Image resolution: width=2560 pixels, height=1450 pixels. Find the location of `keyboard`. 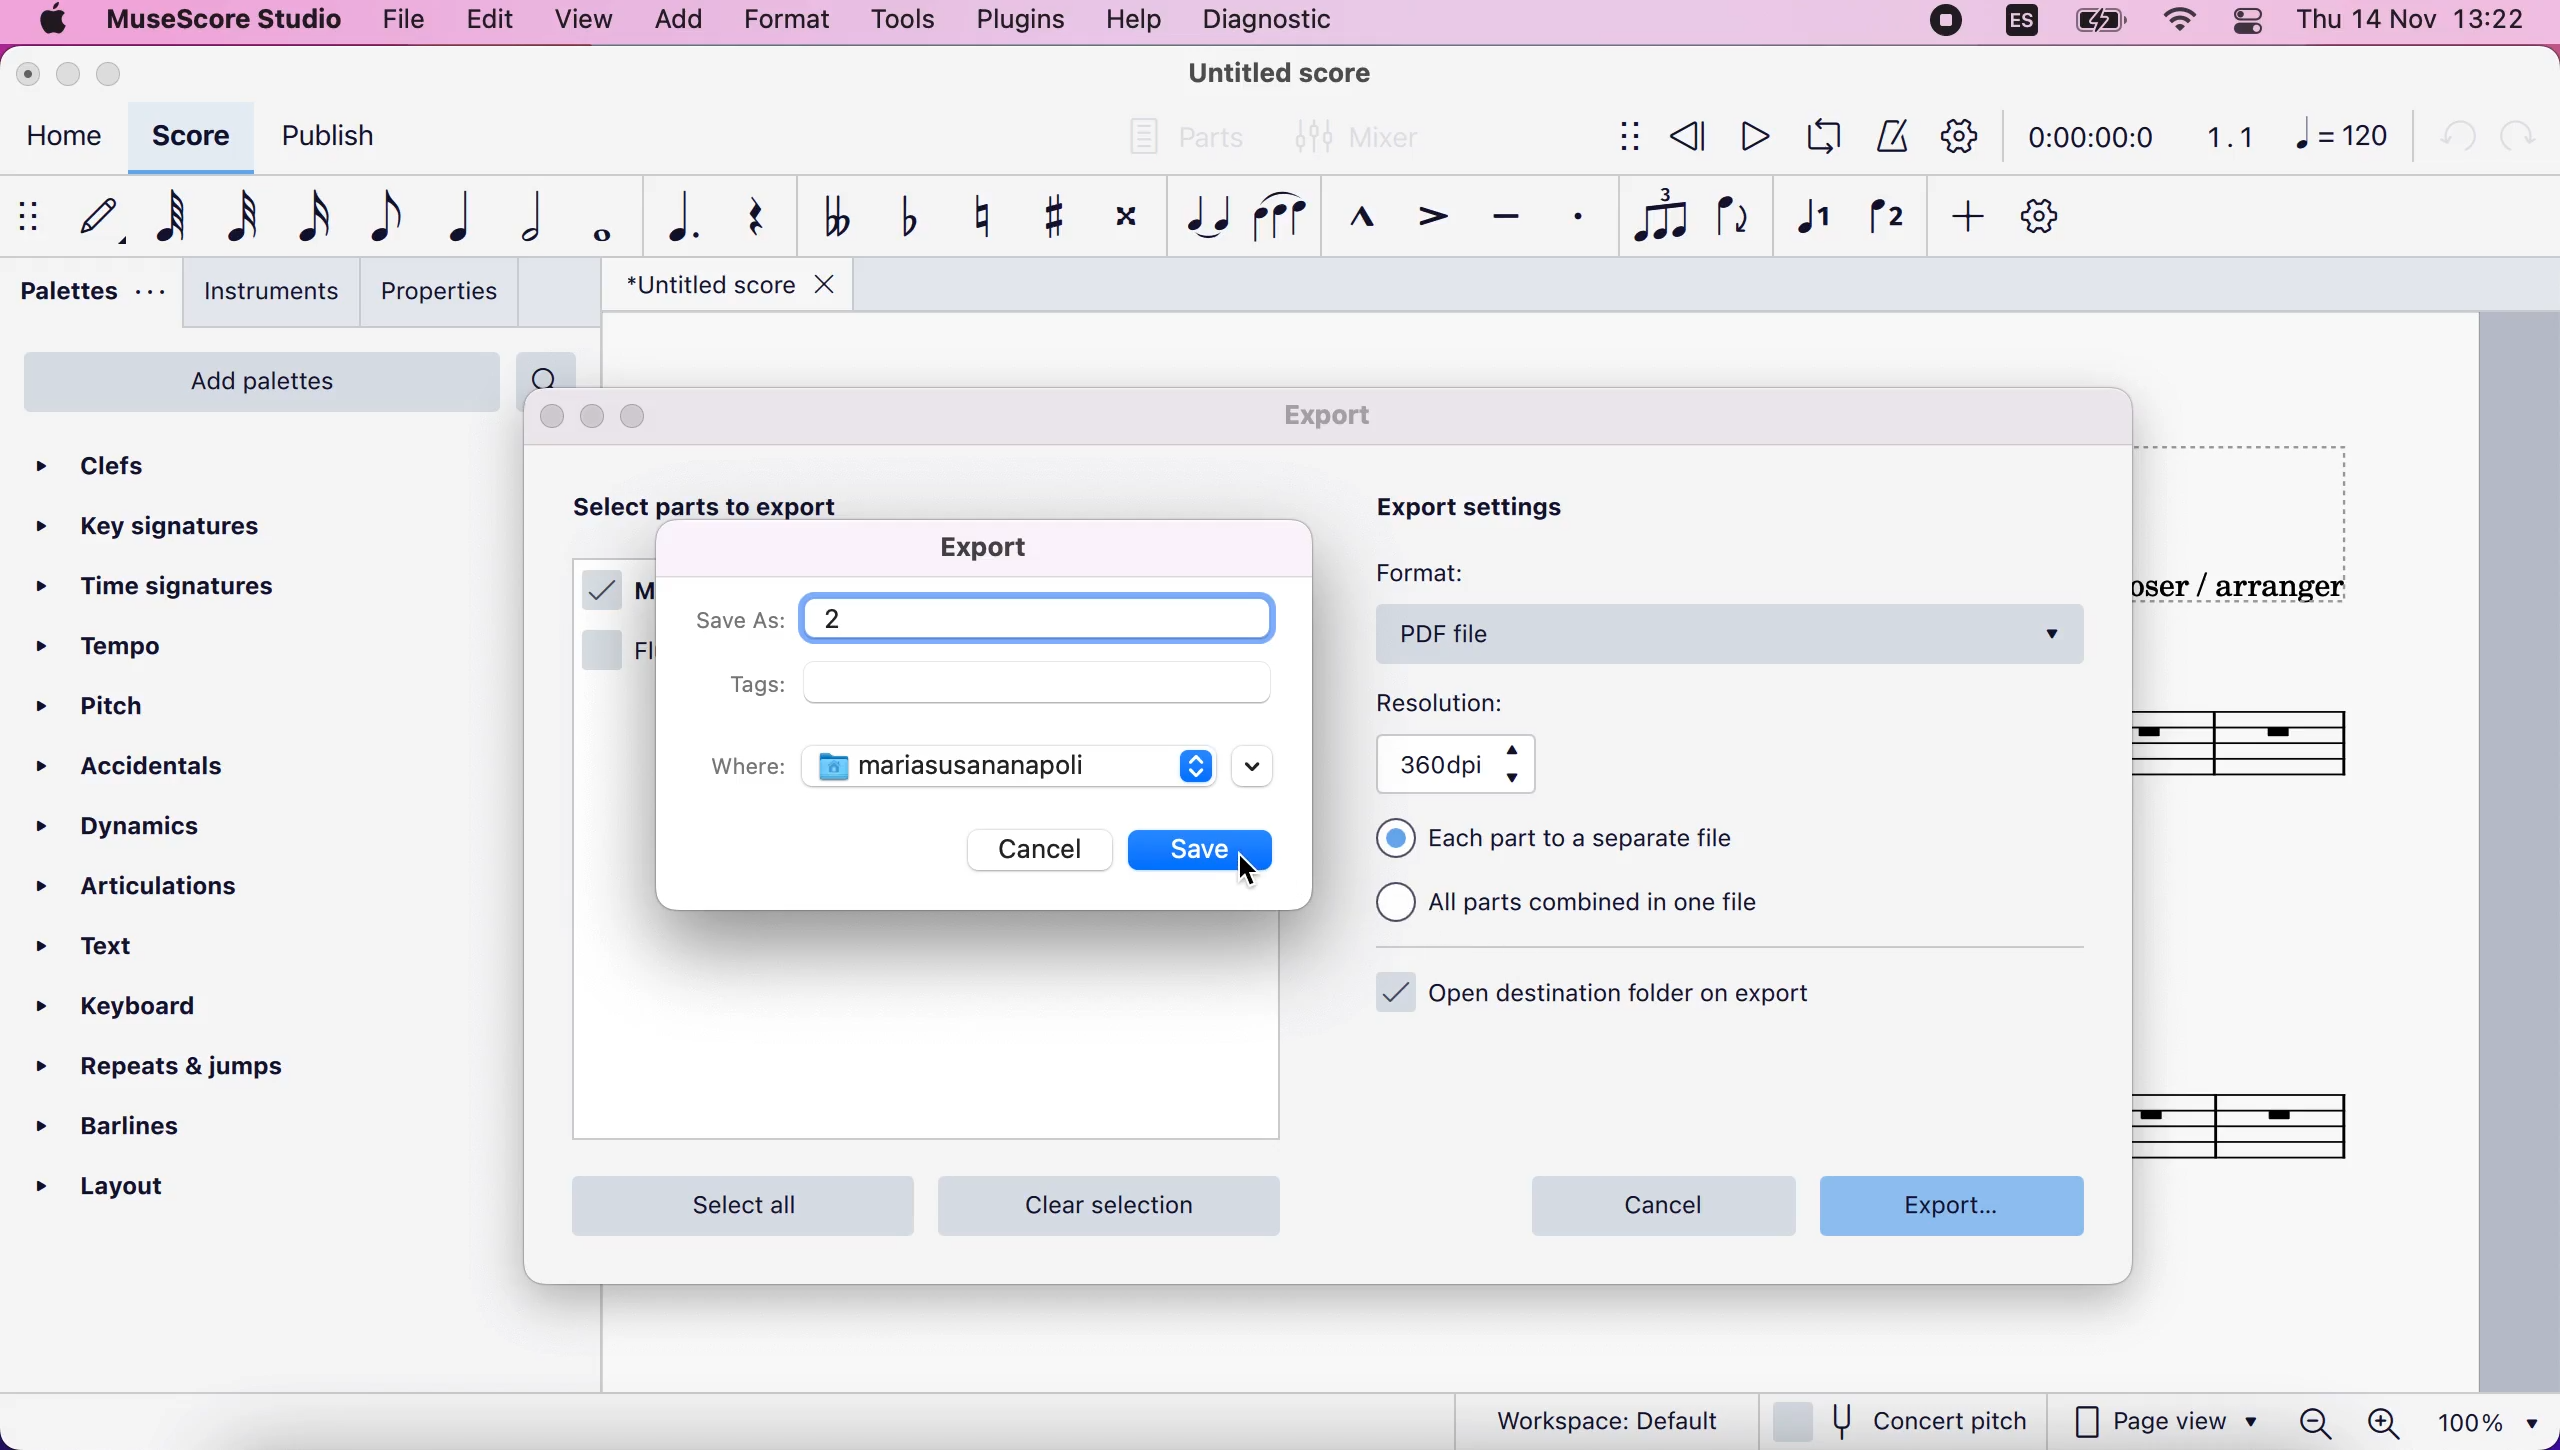

keyboard is located at coordinates (135, 1014).